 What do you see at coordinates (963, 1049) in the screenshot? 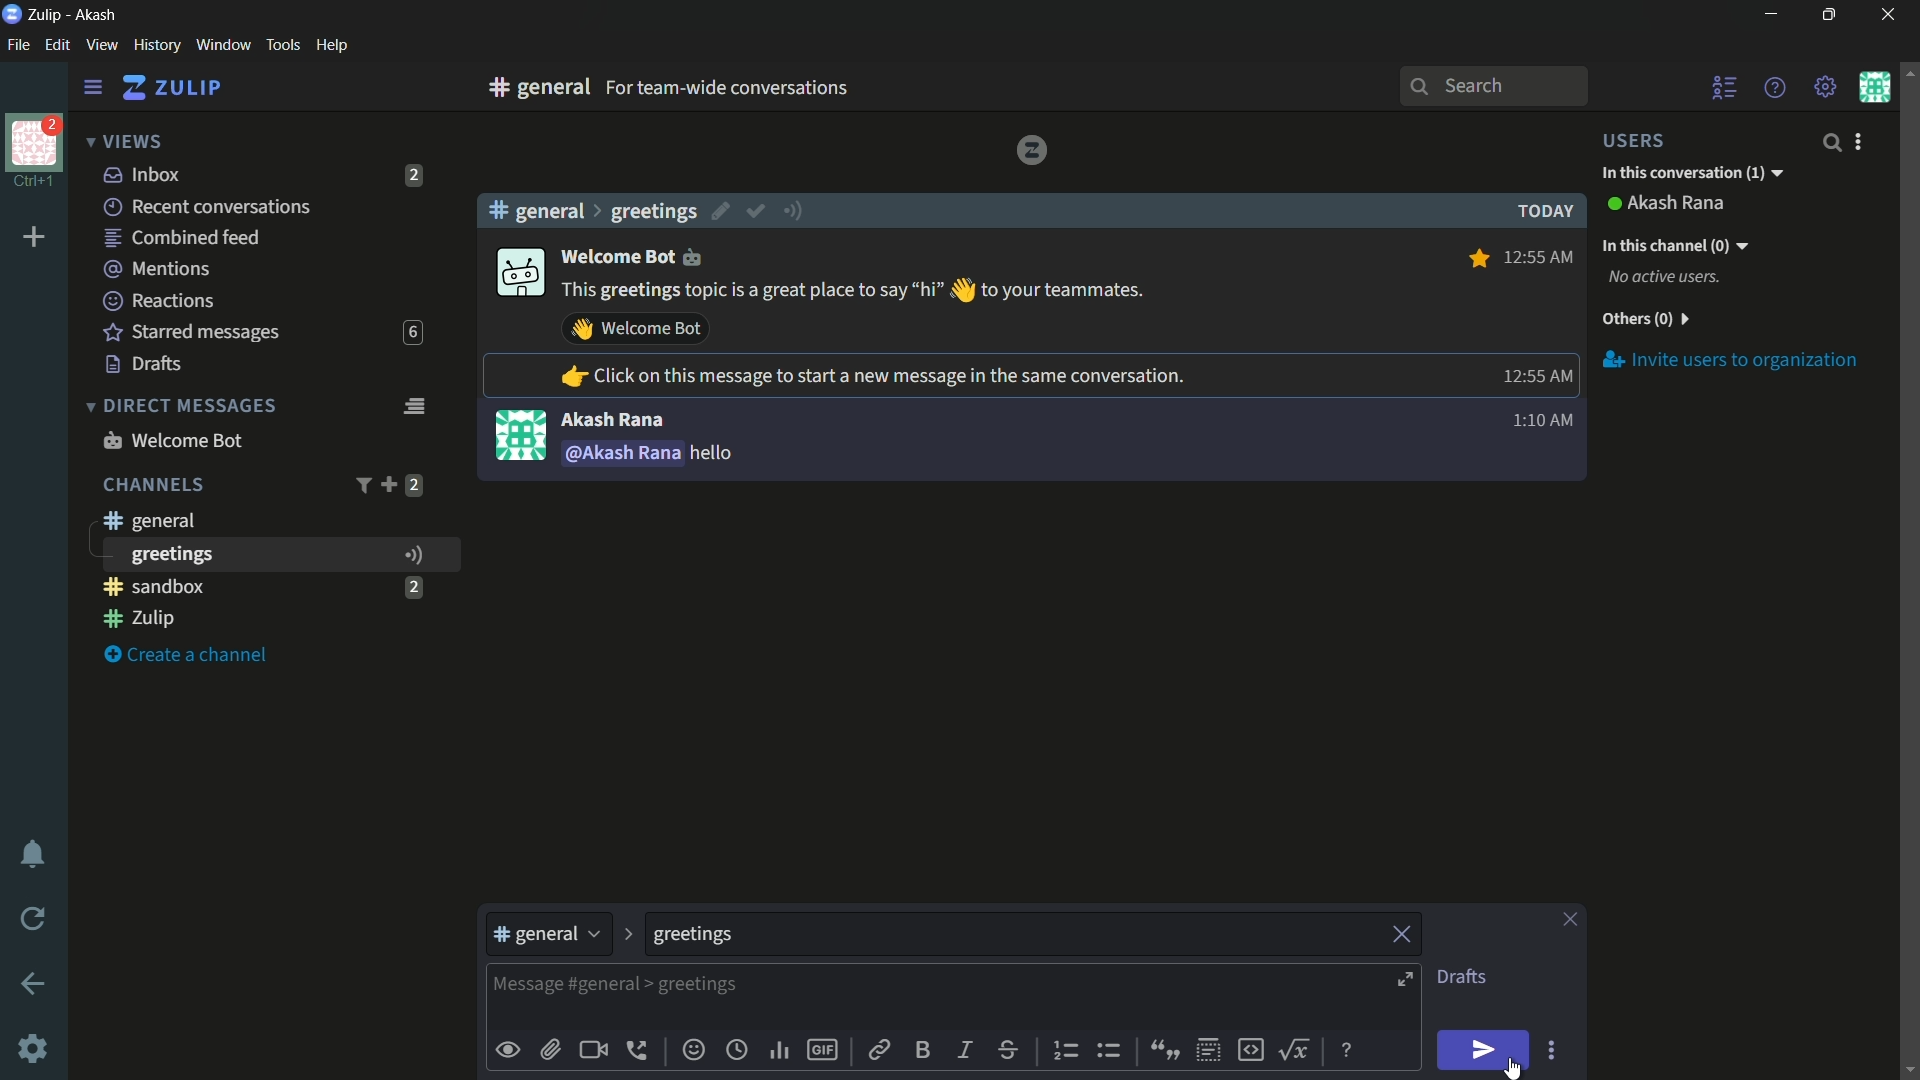
I see `italic` at bounding box center [963, 1049].